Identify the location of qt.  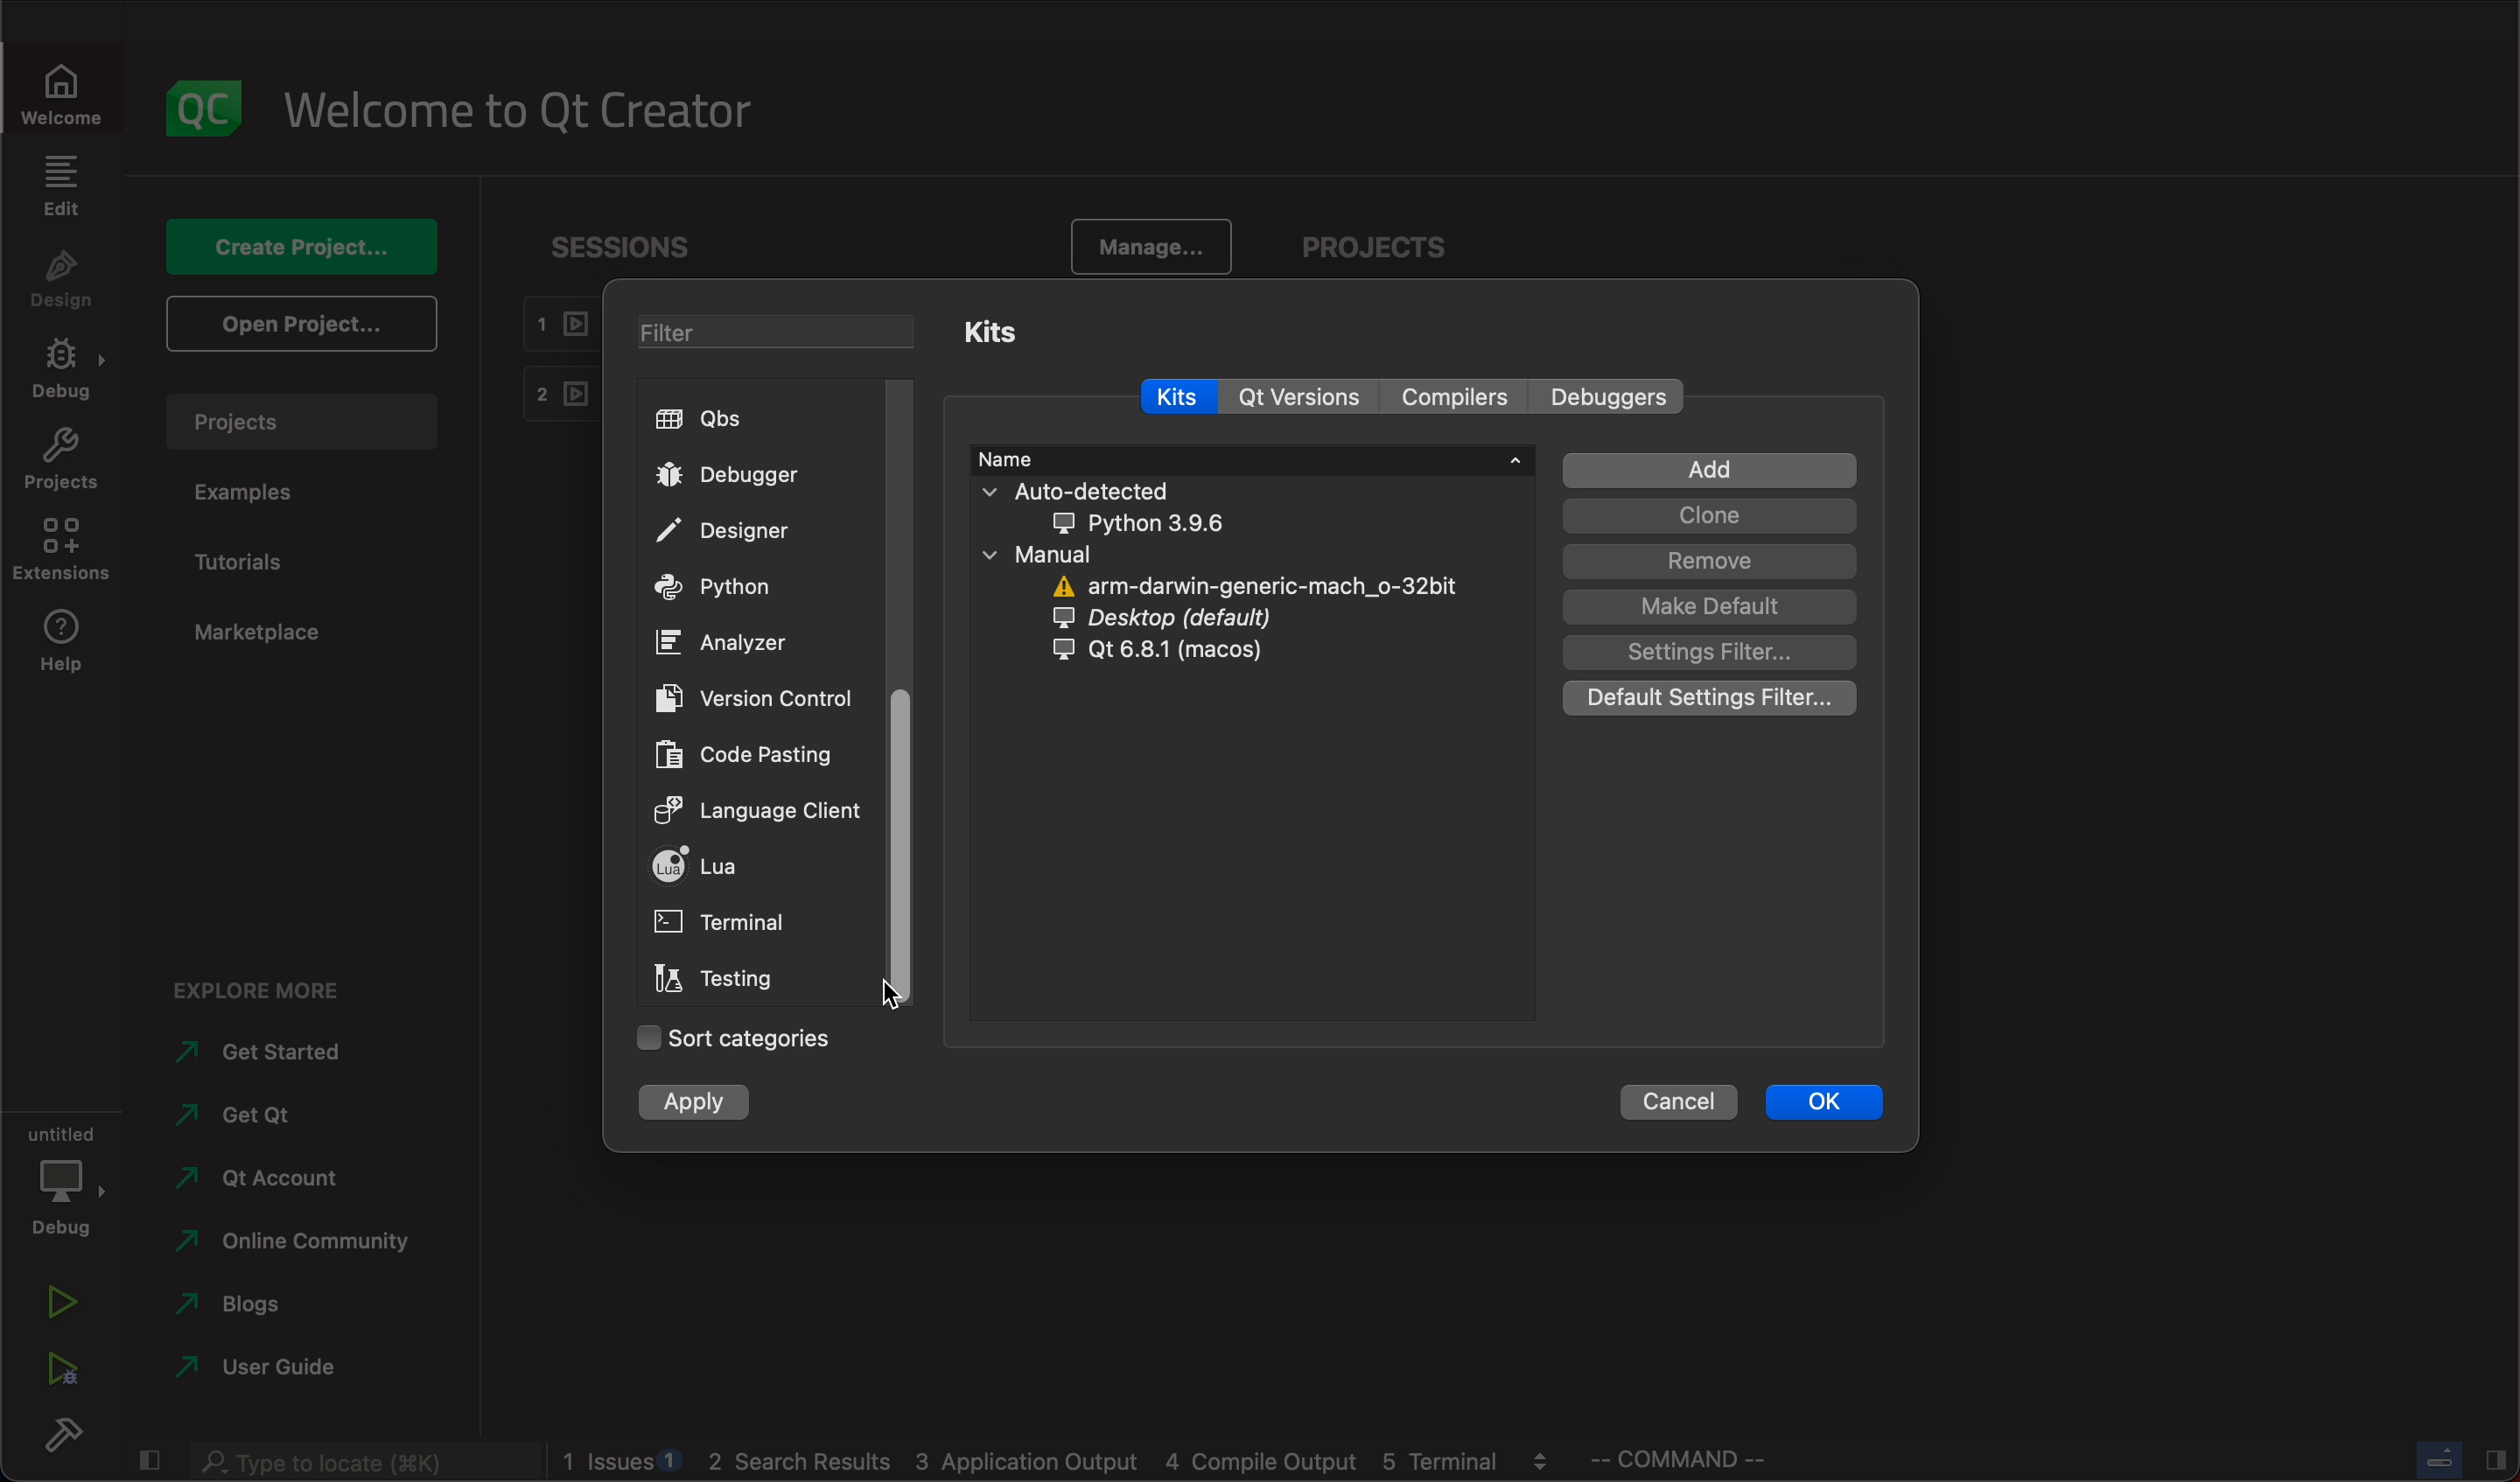
(1298, 397).